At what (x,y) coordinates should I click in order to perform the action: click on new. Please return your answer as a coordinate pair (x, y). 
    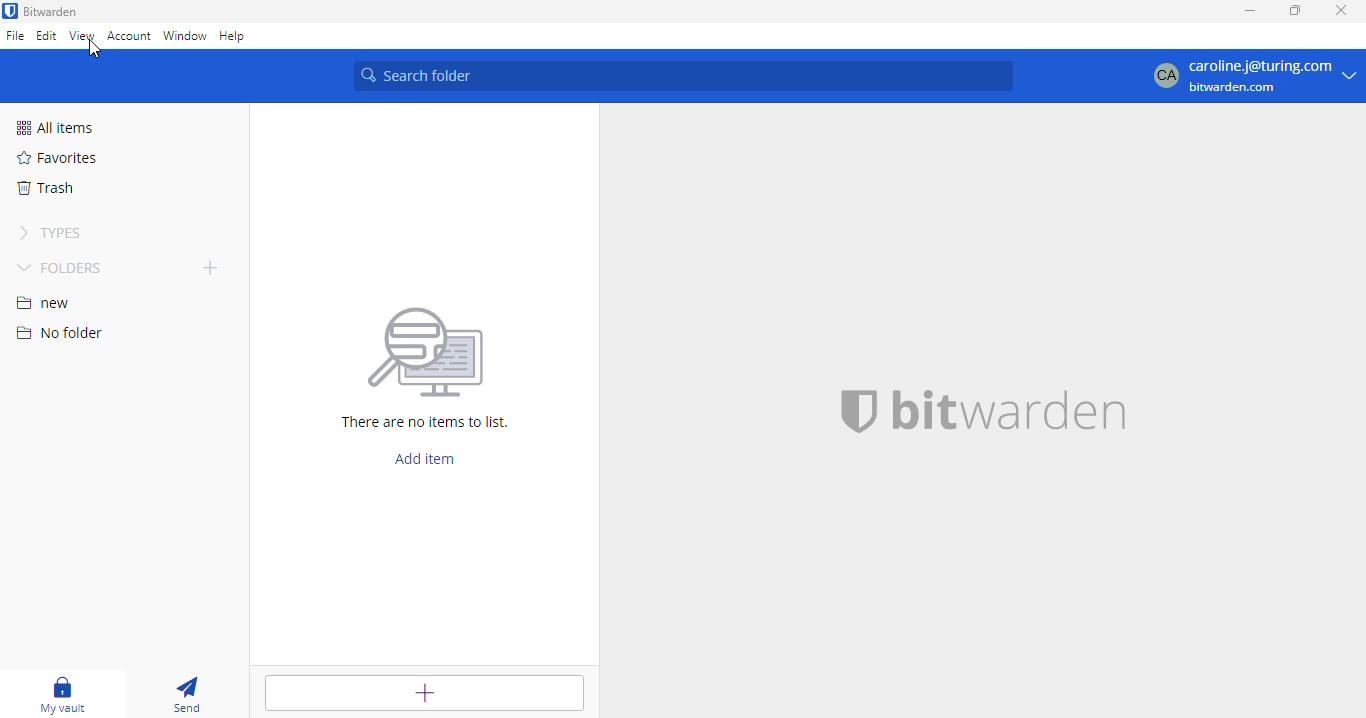
    Looking at the image, I should click on (44, 303).